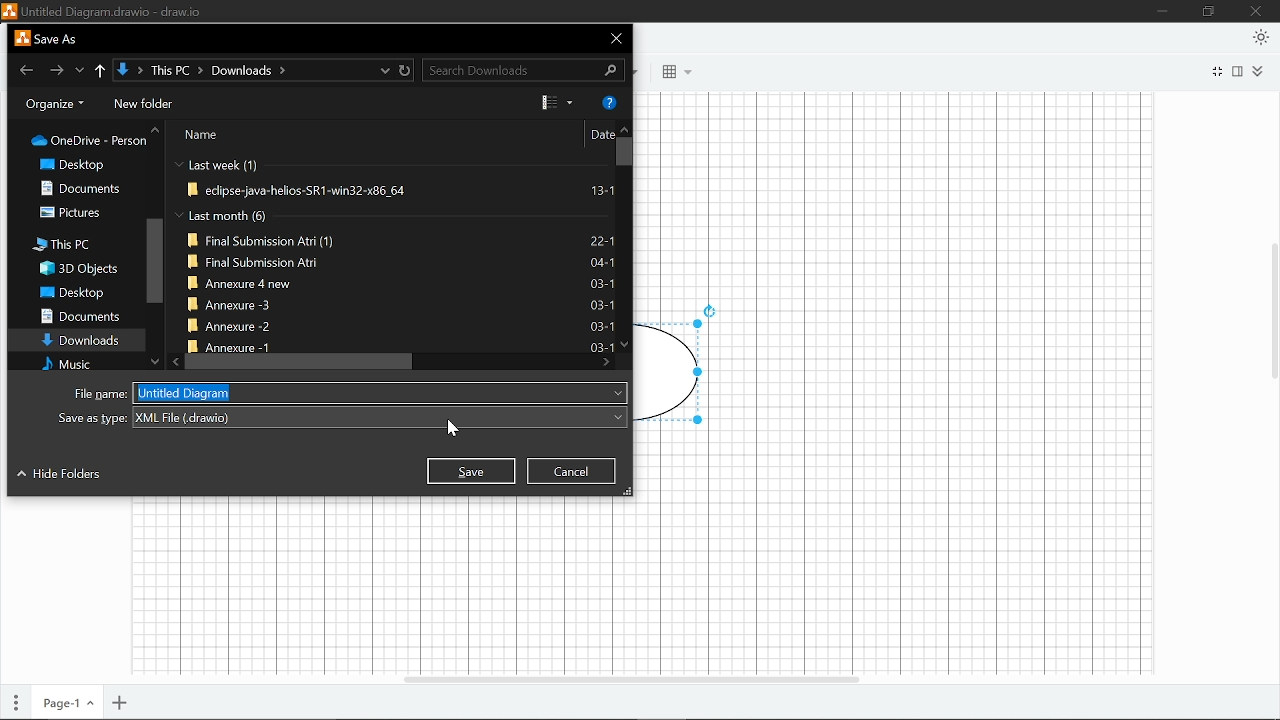 The height and width of the screenshot is (720, 1280). I want to click on Desktop, so click(85, 165).